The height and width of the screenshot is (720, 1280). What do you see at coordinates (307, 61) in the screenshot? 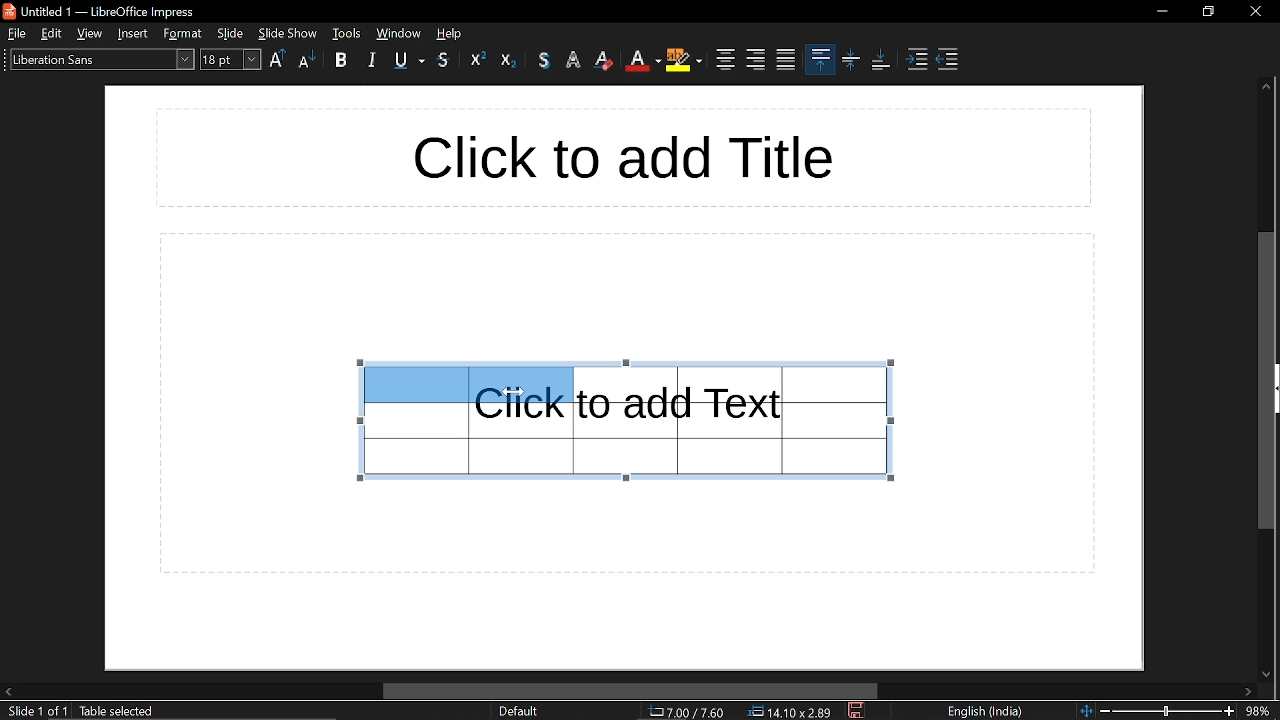
I see `lower case` at bounding box center [307, 61].